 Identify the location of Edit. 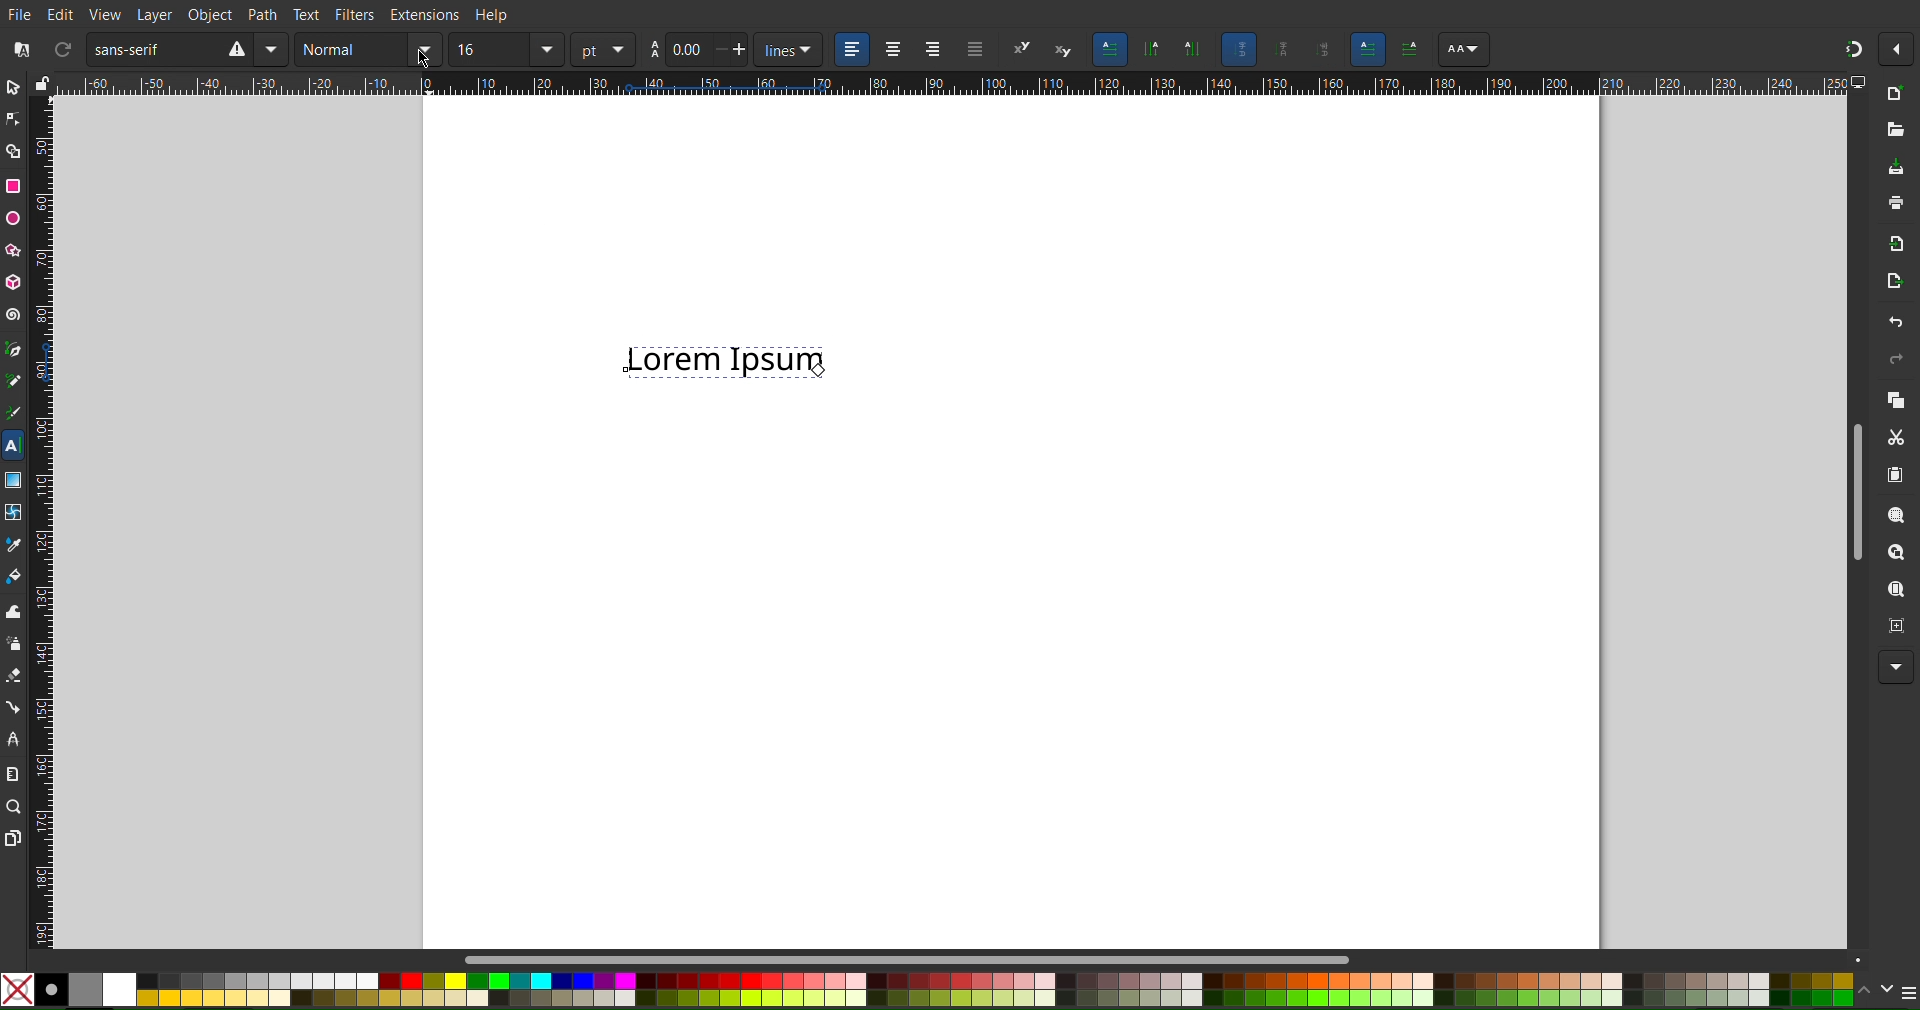
(57, 14).